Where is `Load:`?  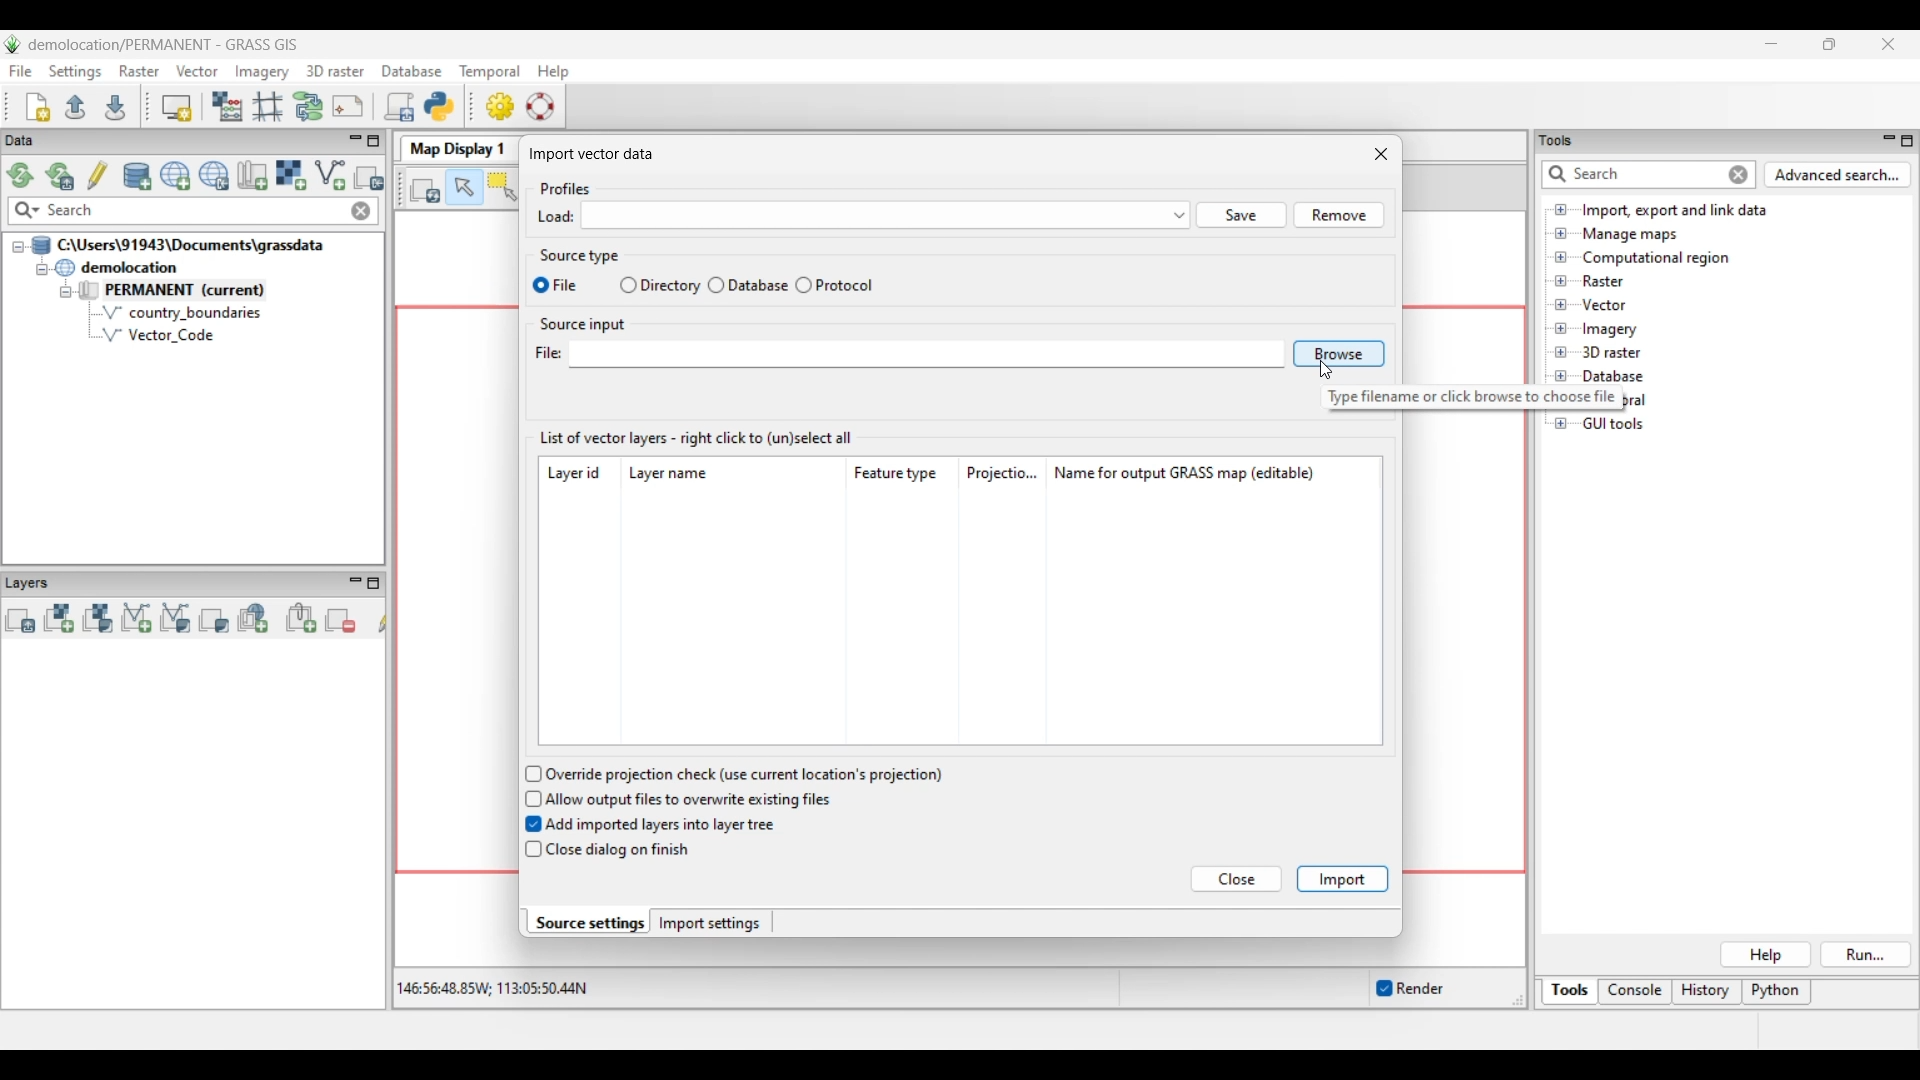
Load: is located at coordinates (554, 218).